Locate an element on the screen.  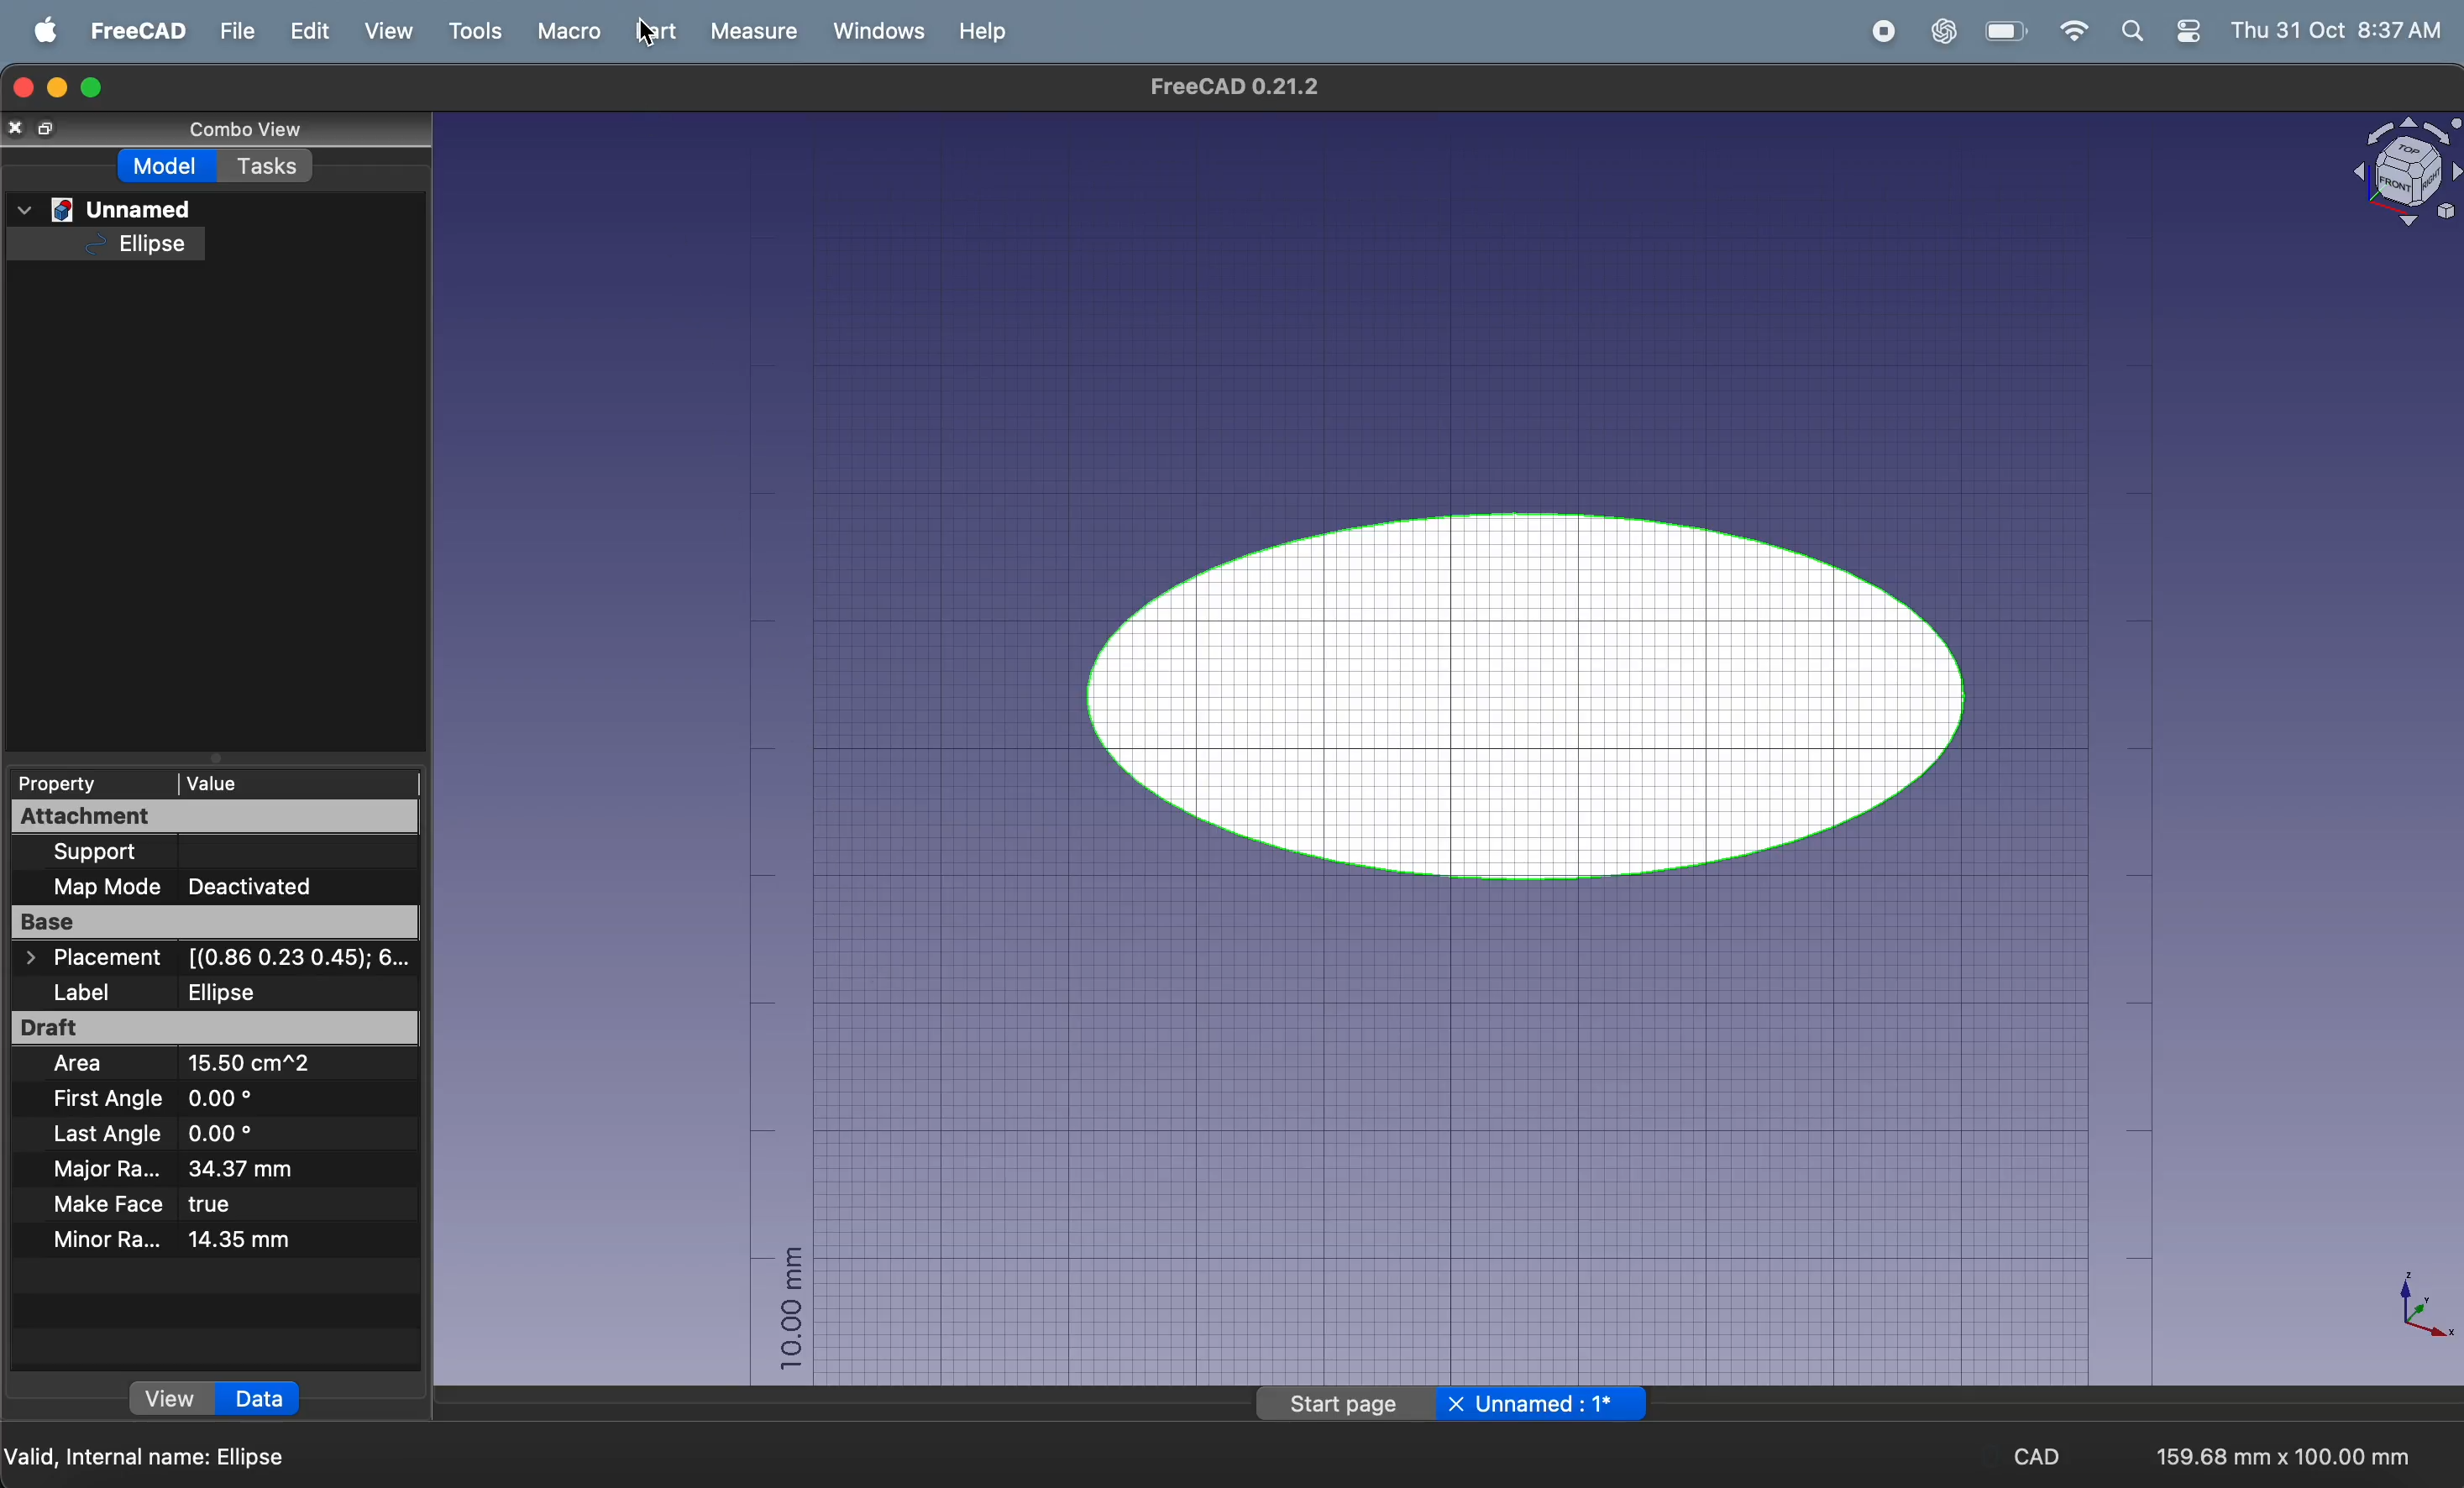
wifi is located at coordinates (2070, 31).